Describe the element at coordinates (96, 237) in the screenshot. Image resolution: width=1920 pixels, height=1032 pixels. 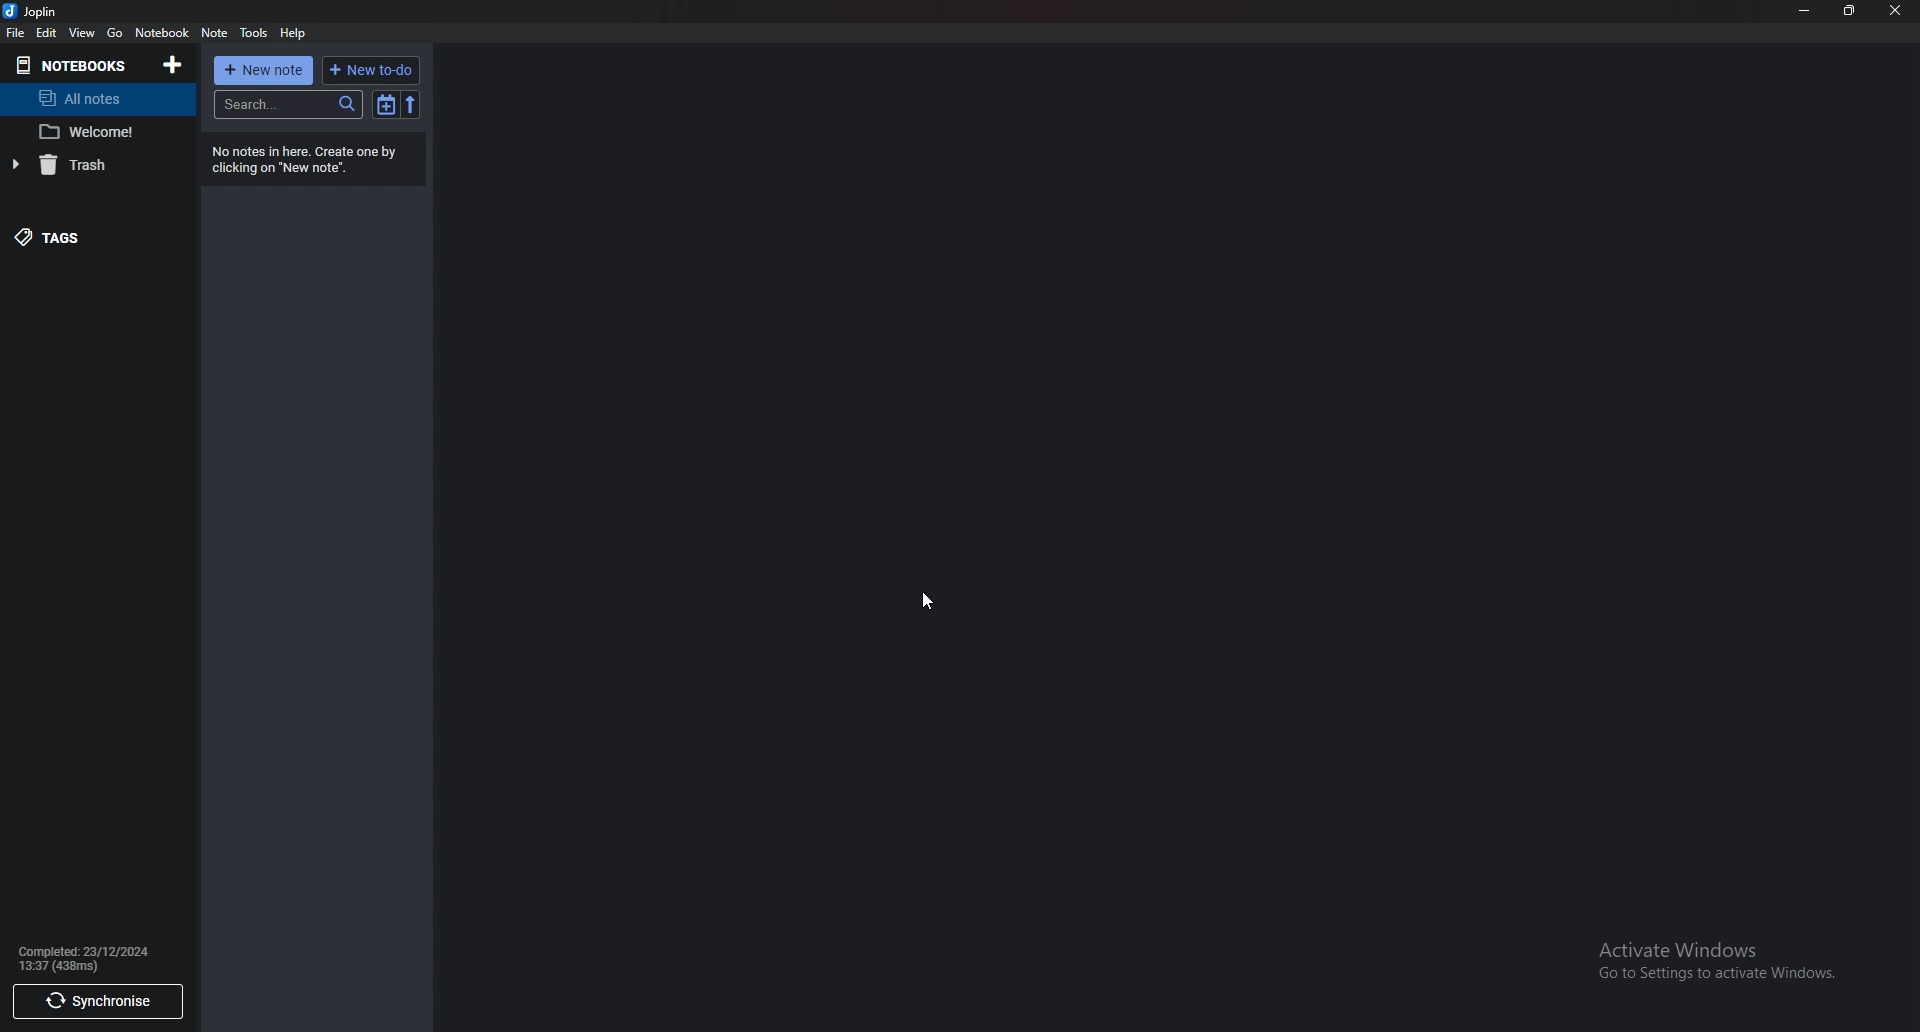
I see `tags` at that location.